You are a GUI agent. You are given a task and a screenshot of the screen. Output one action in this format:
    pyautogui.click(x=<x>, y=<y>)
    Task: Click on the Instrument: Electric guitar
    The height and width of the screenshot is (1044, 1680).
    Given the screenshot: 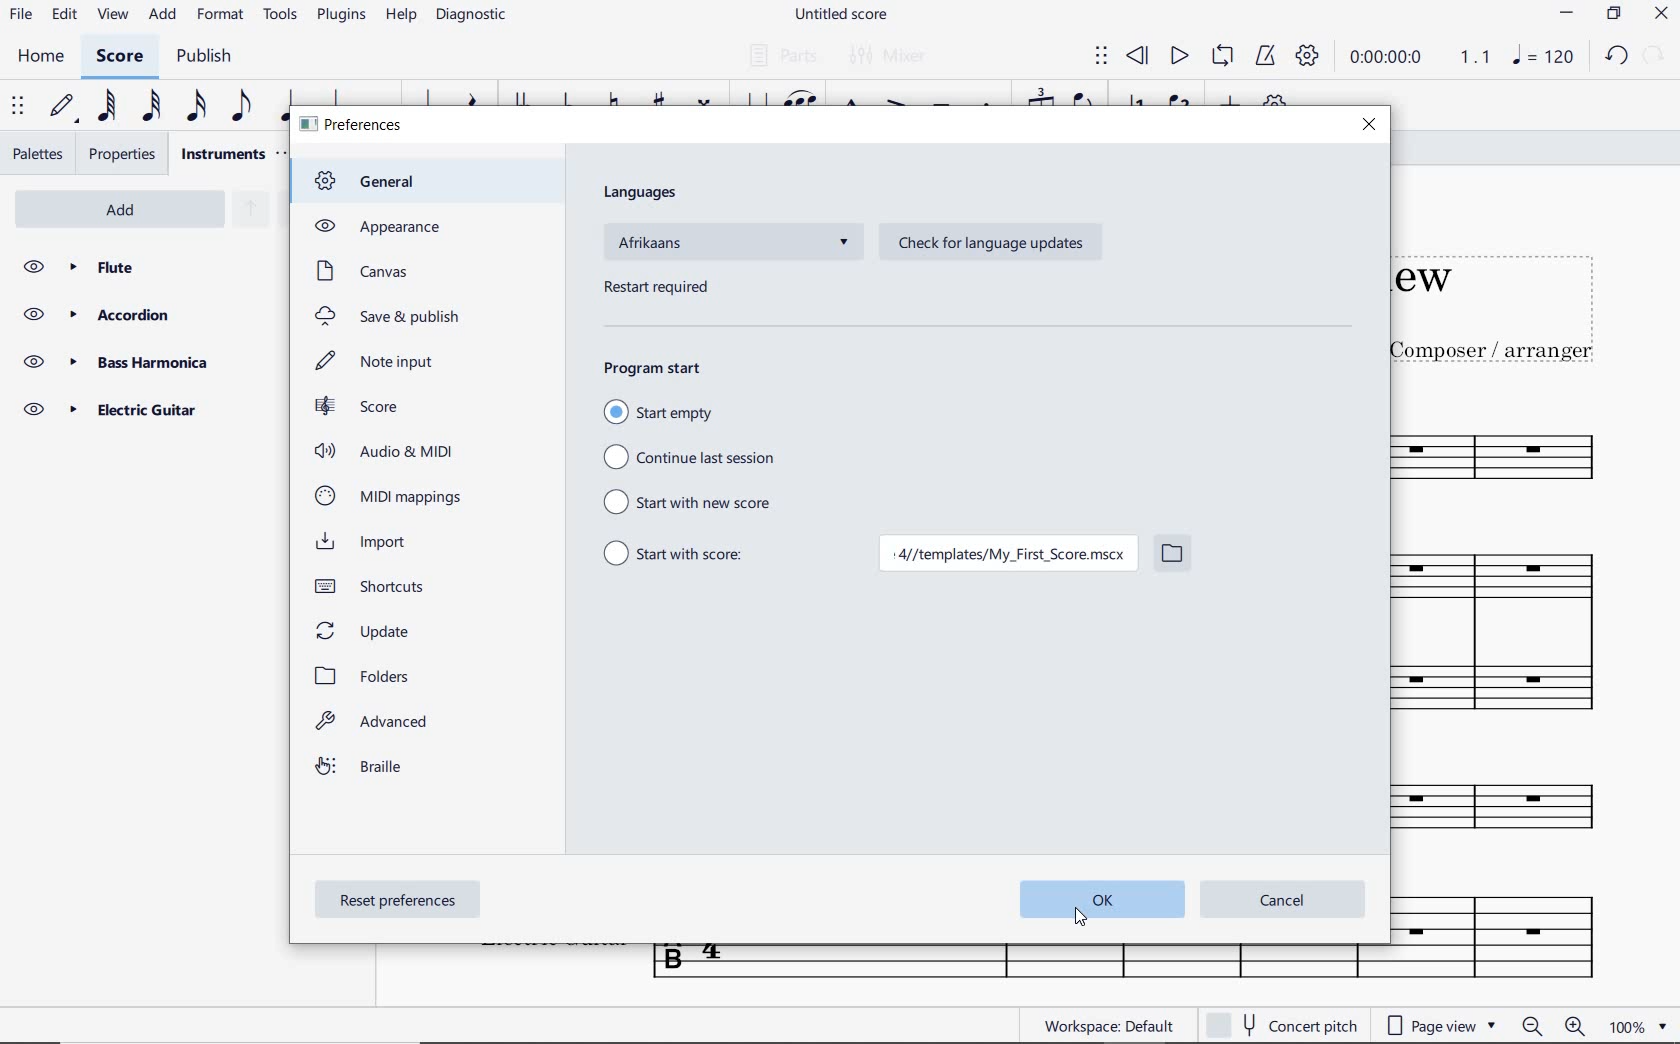 What is the action you would take?
    pyautogui.click(x=1015, y=964)
    